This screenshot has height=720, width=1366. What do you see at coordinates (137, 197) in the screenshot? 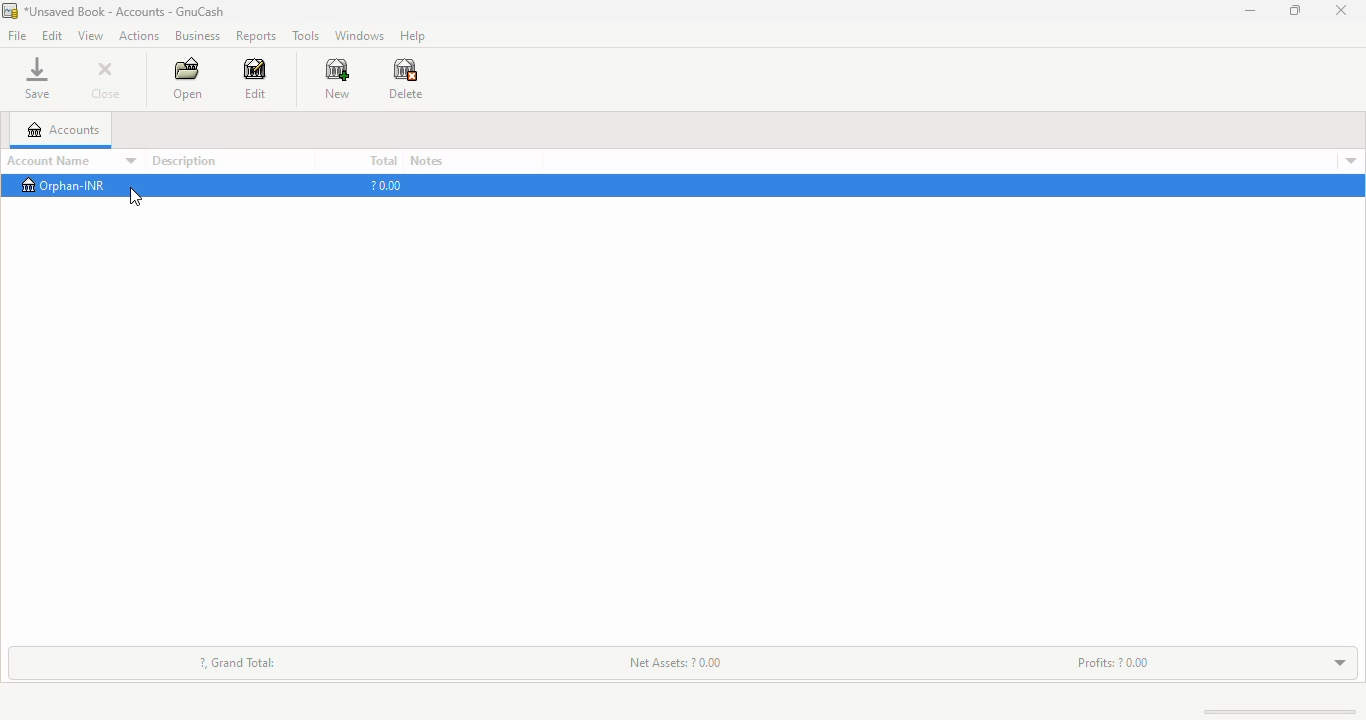
I see `cursor` at bounding box center [137, 197].